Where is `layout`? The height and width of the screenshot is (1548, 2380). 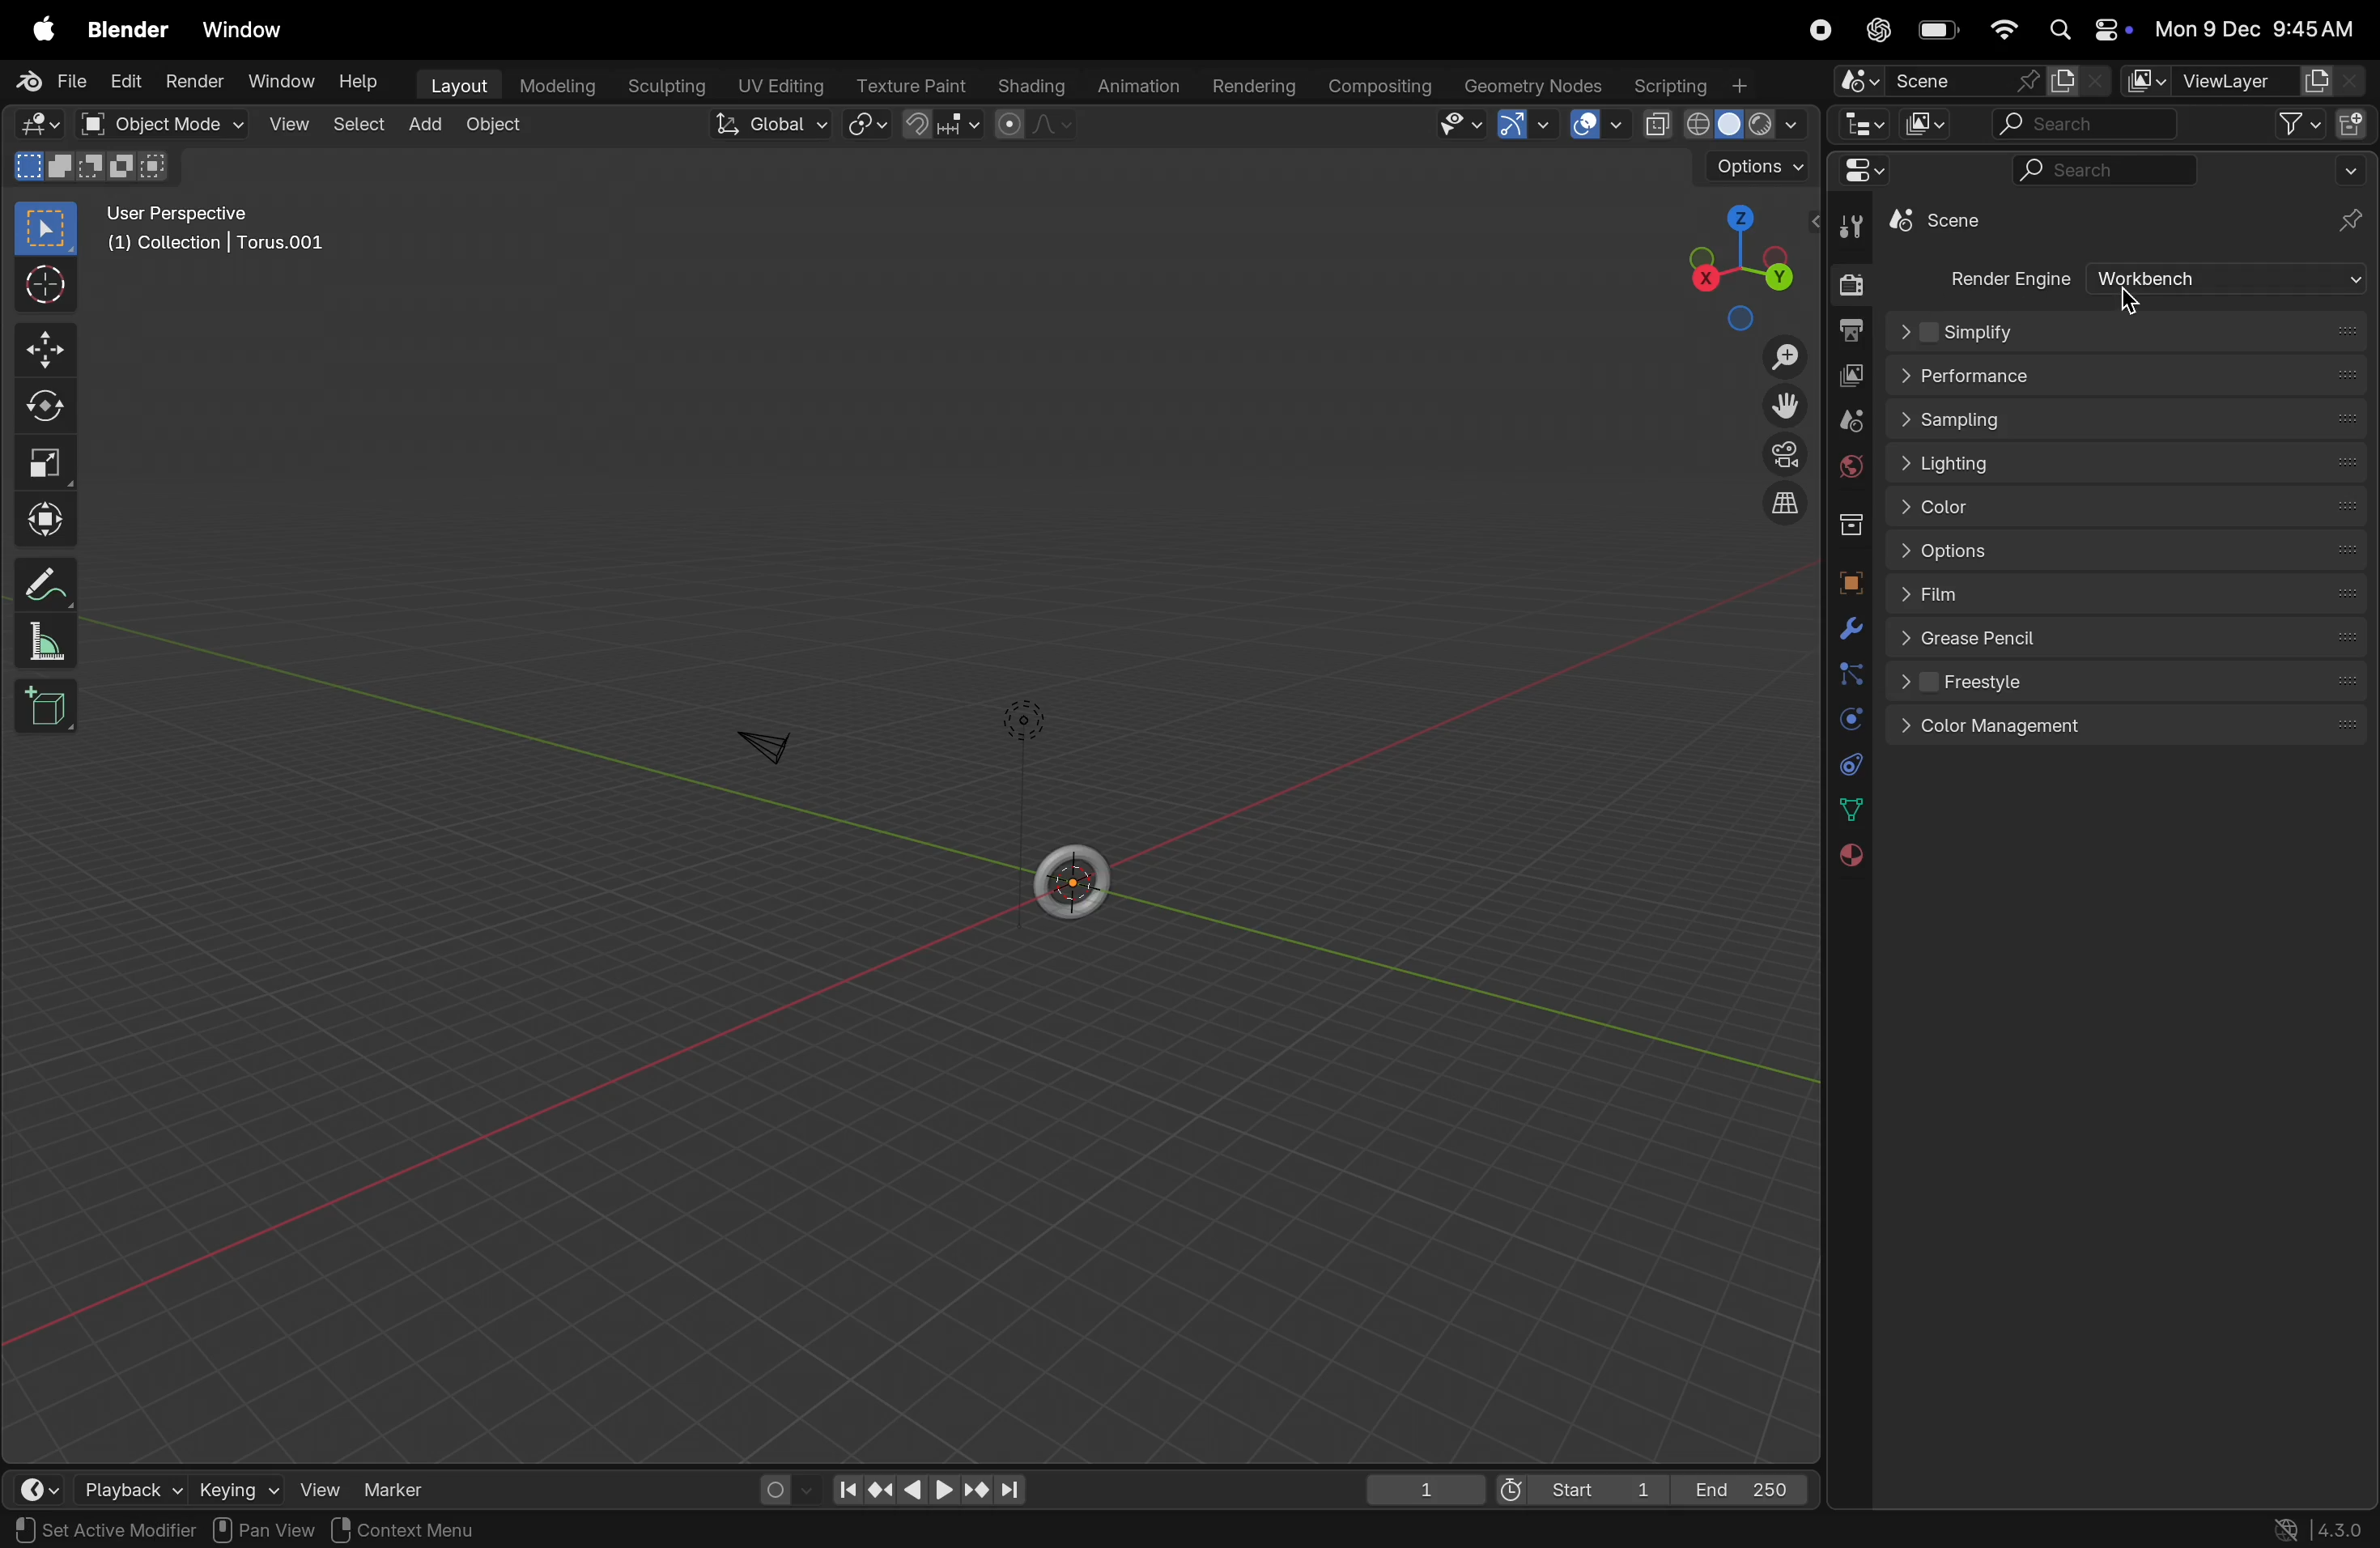
layout is located at coordinates (457, 83).